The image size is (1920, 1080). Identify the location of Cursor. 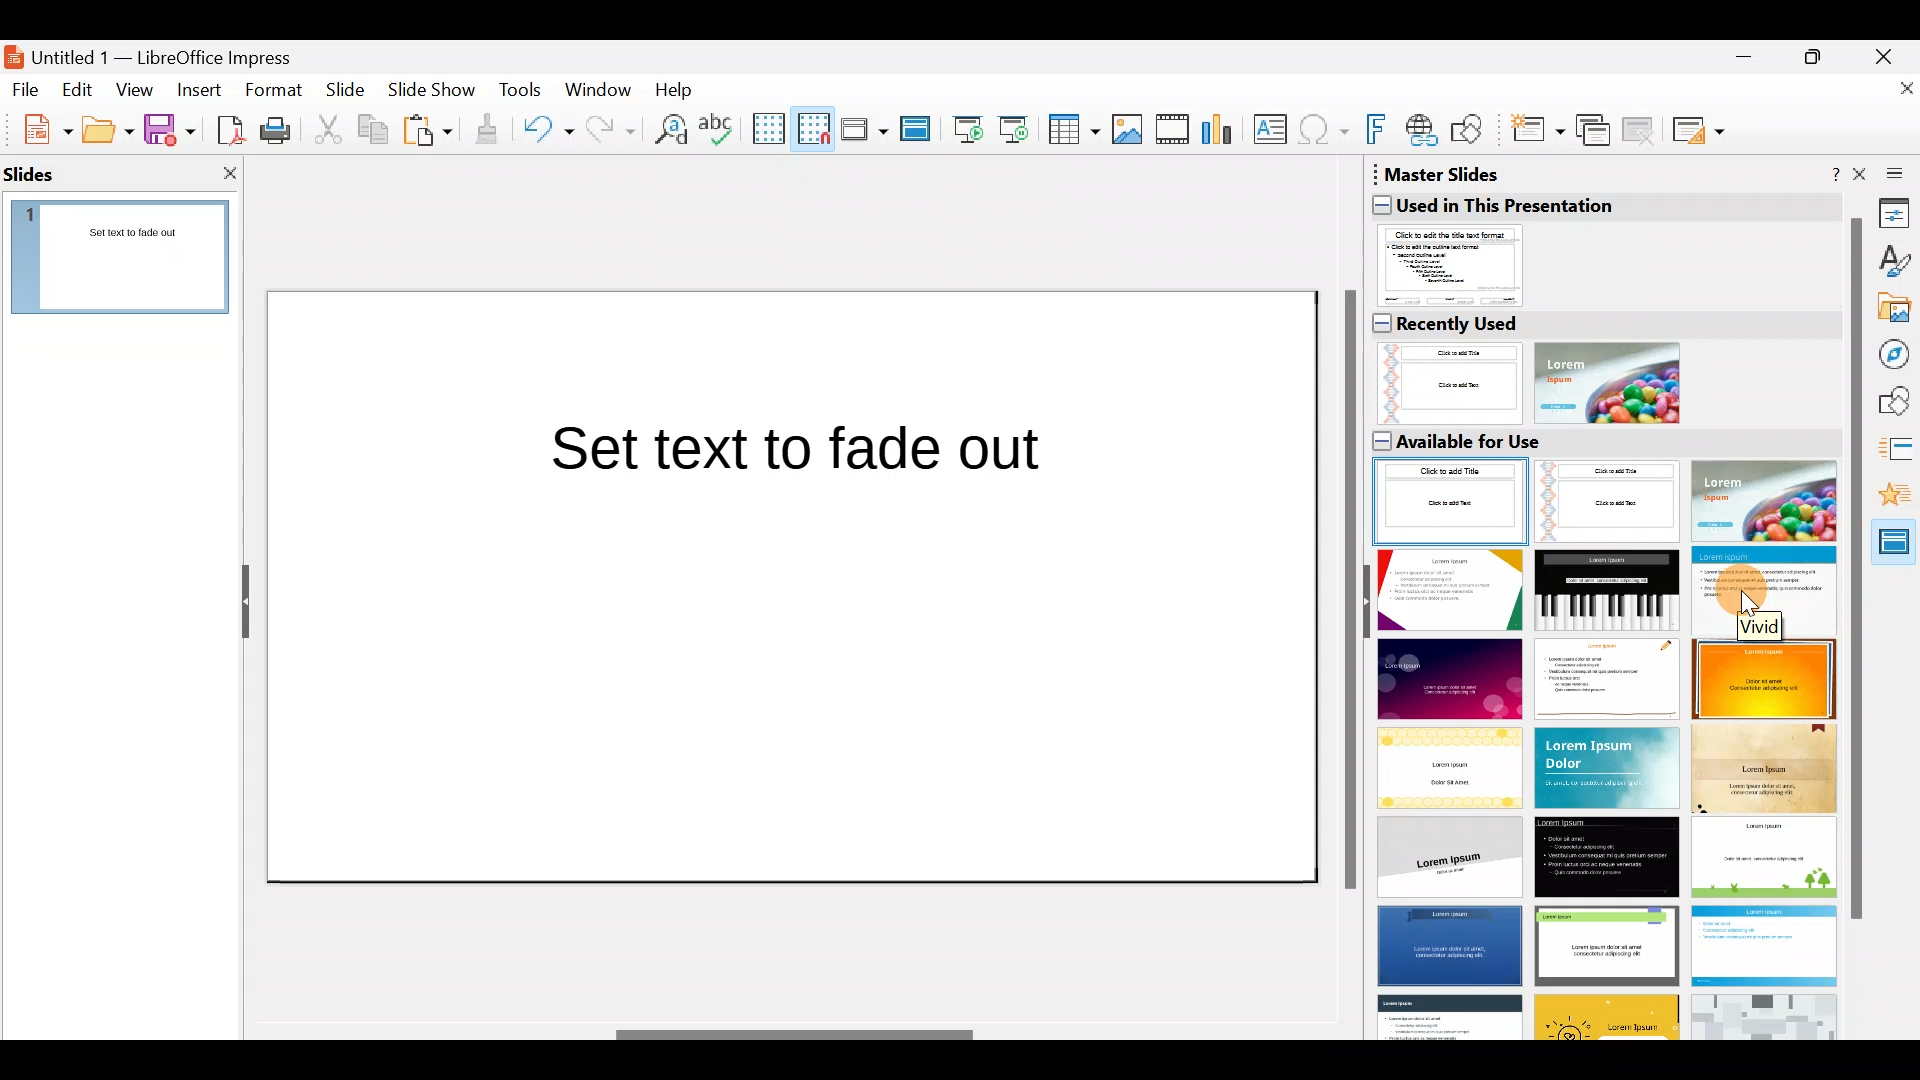
(1748, 597).